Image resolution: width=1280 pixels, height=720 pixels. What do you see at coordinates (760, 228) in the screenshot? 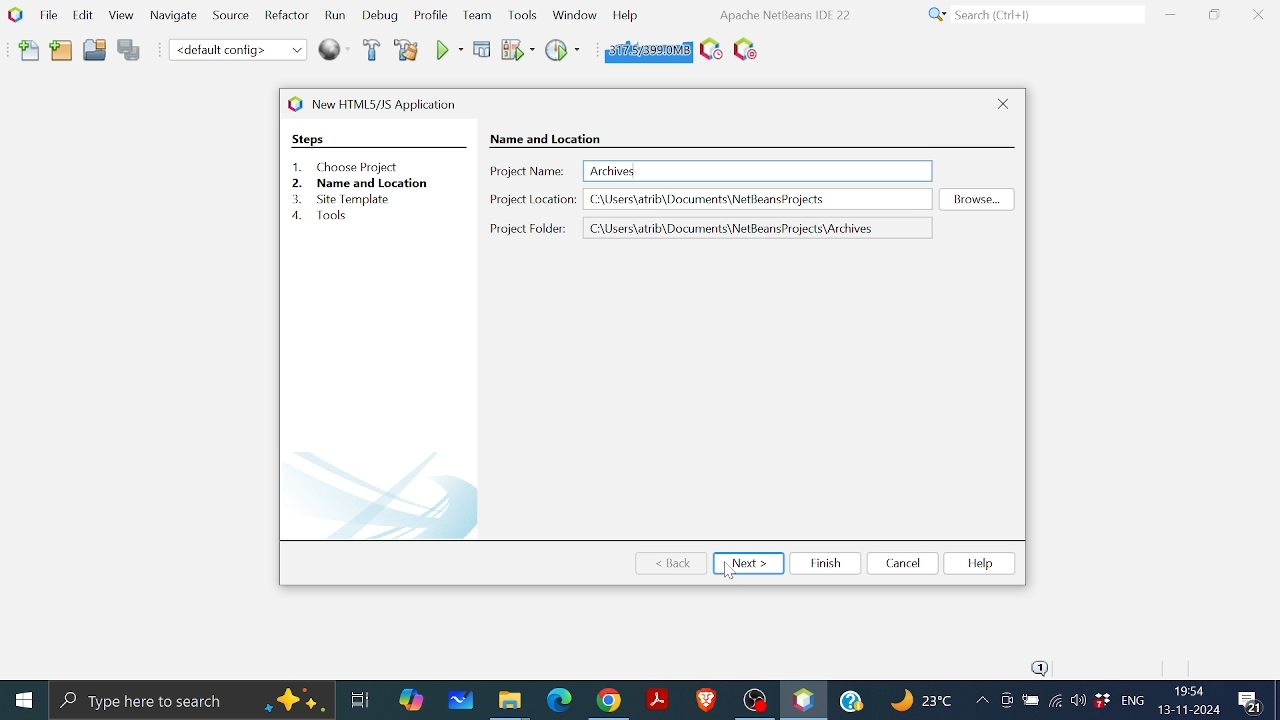
I see `Space for changing project location` at bounding box center [760, 228].